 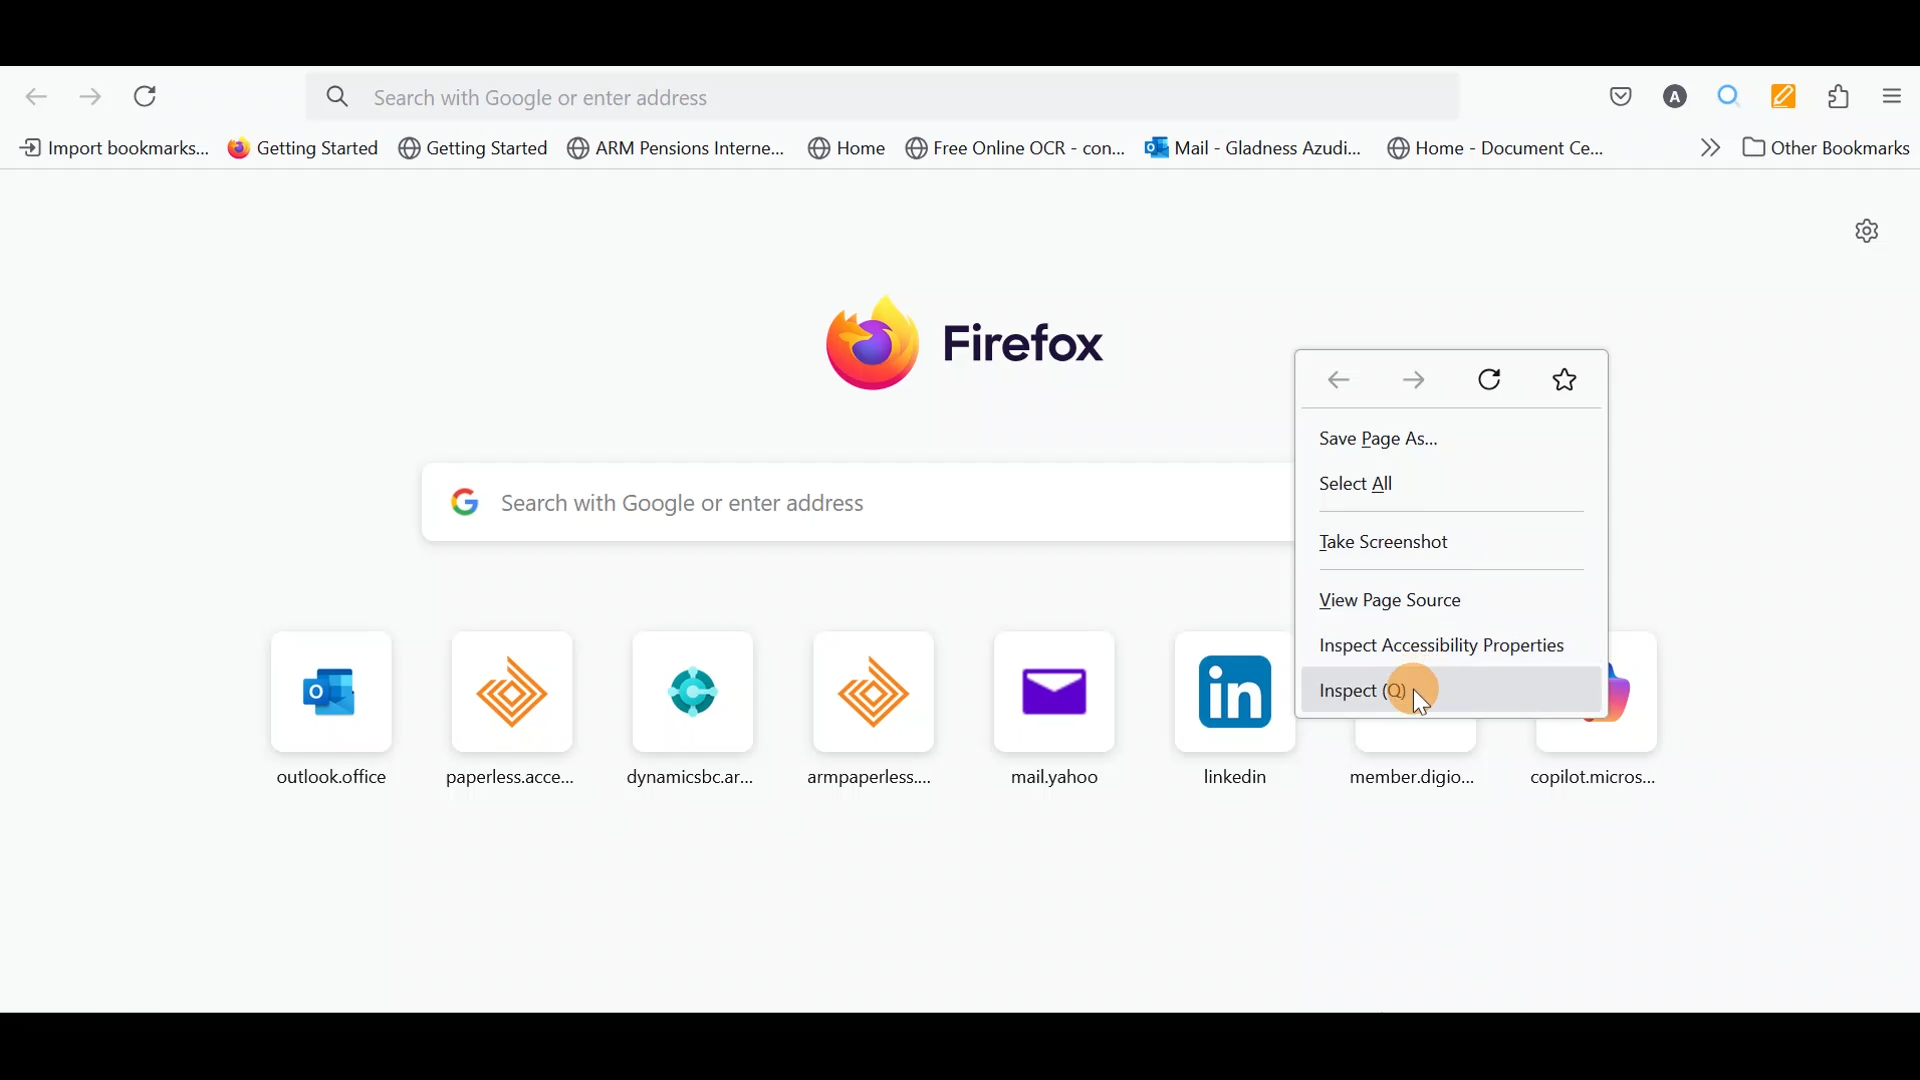 I want to click on Save page as, so click(x=1383, y=437).